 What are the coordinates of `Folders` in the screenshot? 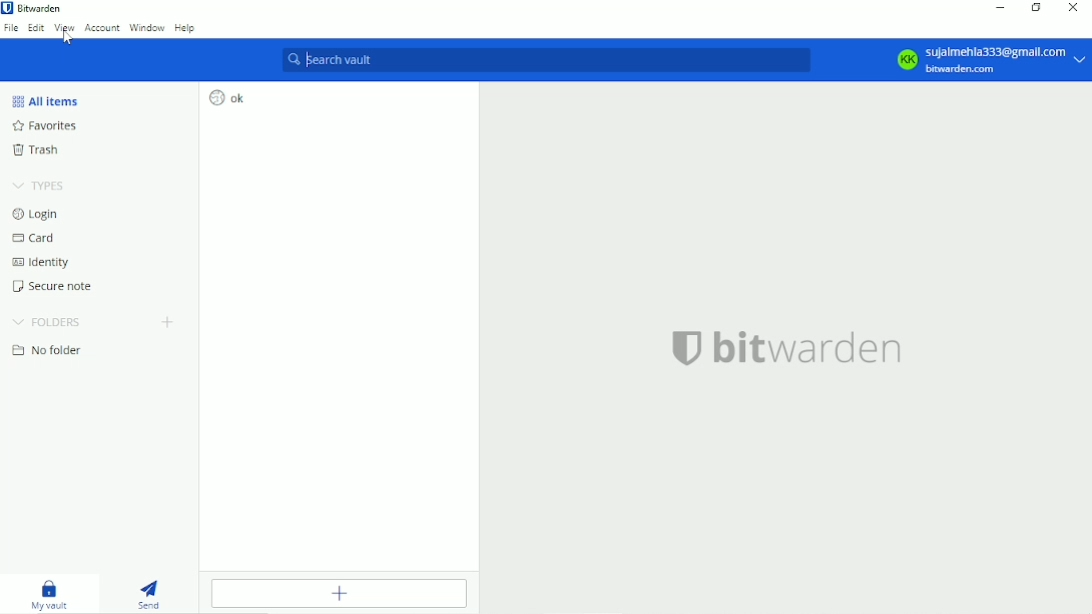 It's located at (49, 322).